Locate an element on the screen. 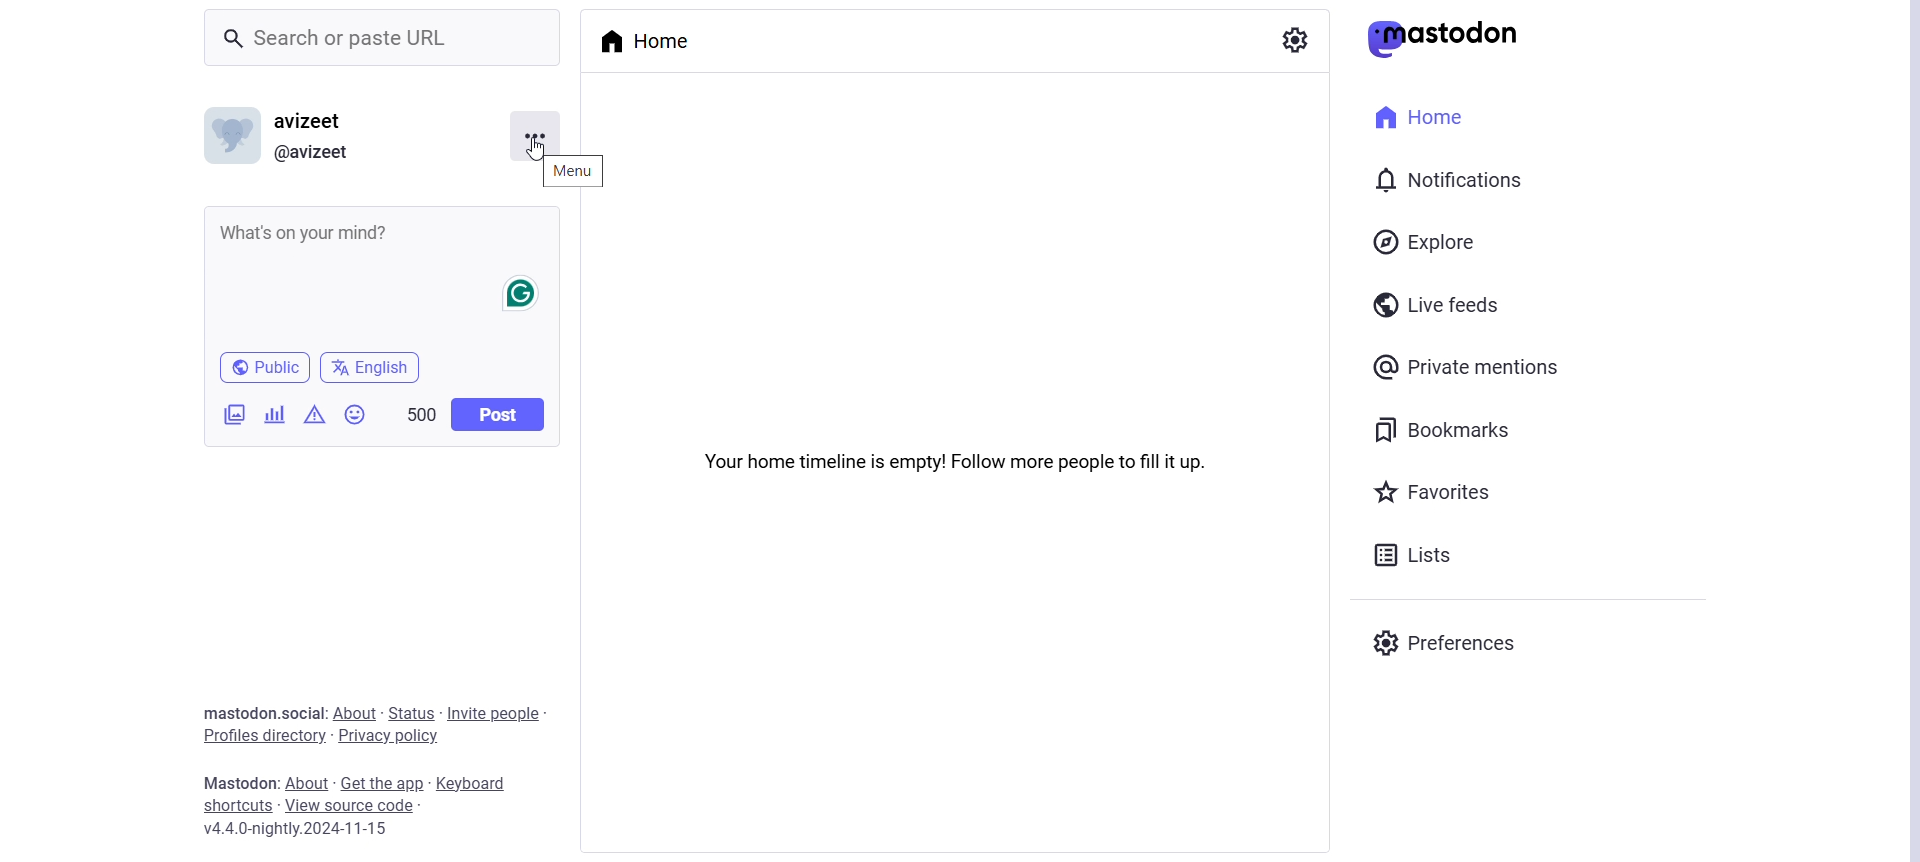  English is located at coordinates (373, 367).